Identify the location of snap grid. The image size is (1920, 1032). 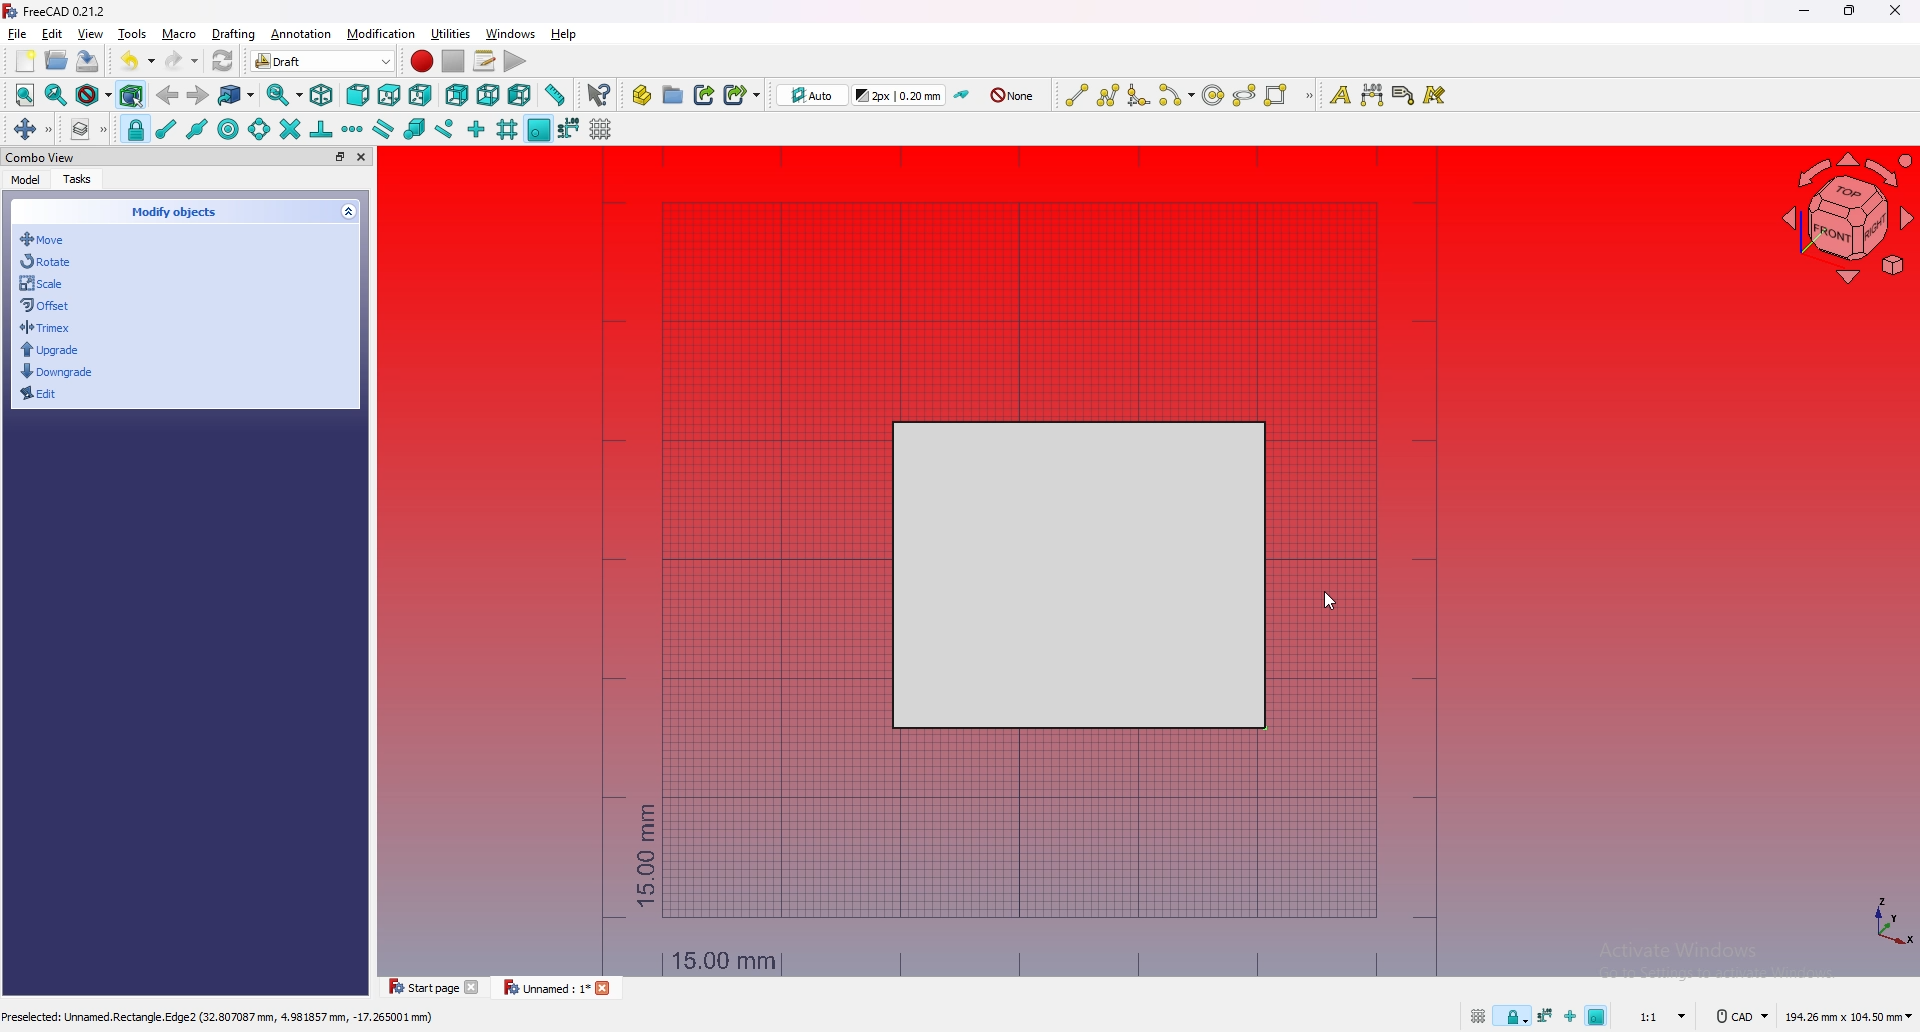
(507, 128).